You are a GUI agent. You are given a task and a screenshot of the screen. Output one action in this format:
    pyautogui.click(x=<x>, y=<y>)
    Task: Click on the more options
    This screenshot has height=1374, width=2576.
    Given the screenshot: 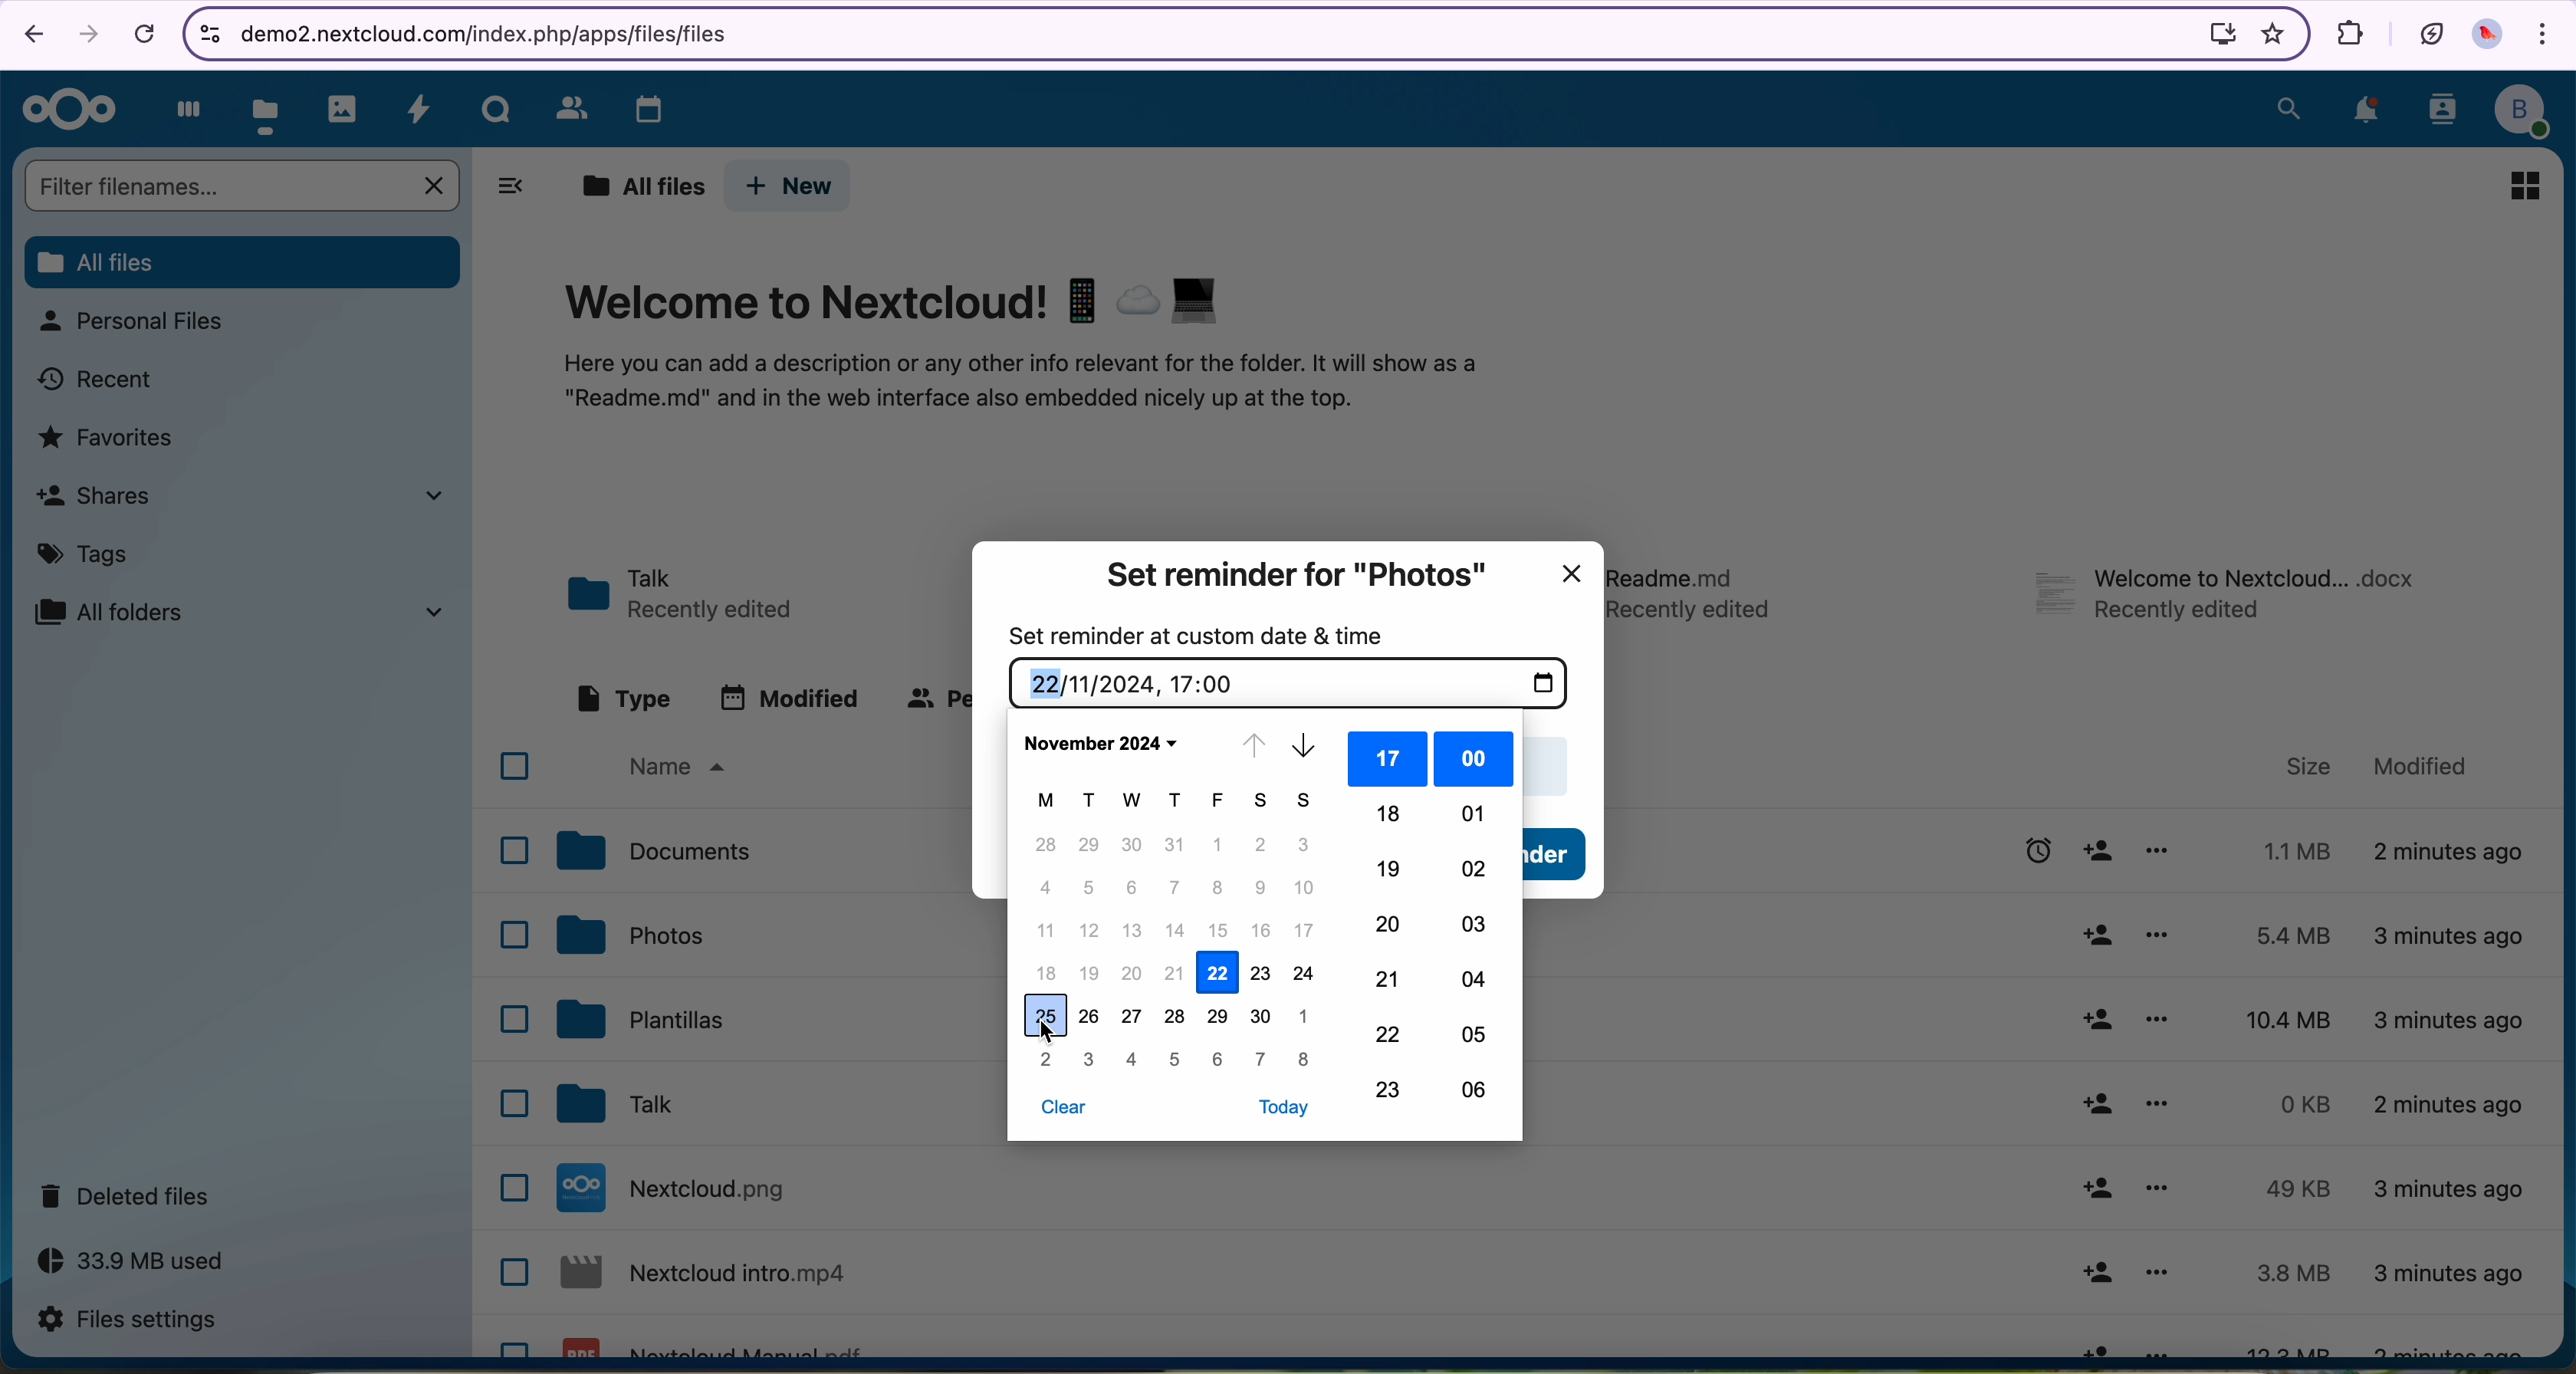 What is the action you would take?
    pyautogui.click(x=2156, y=1105)
    